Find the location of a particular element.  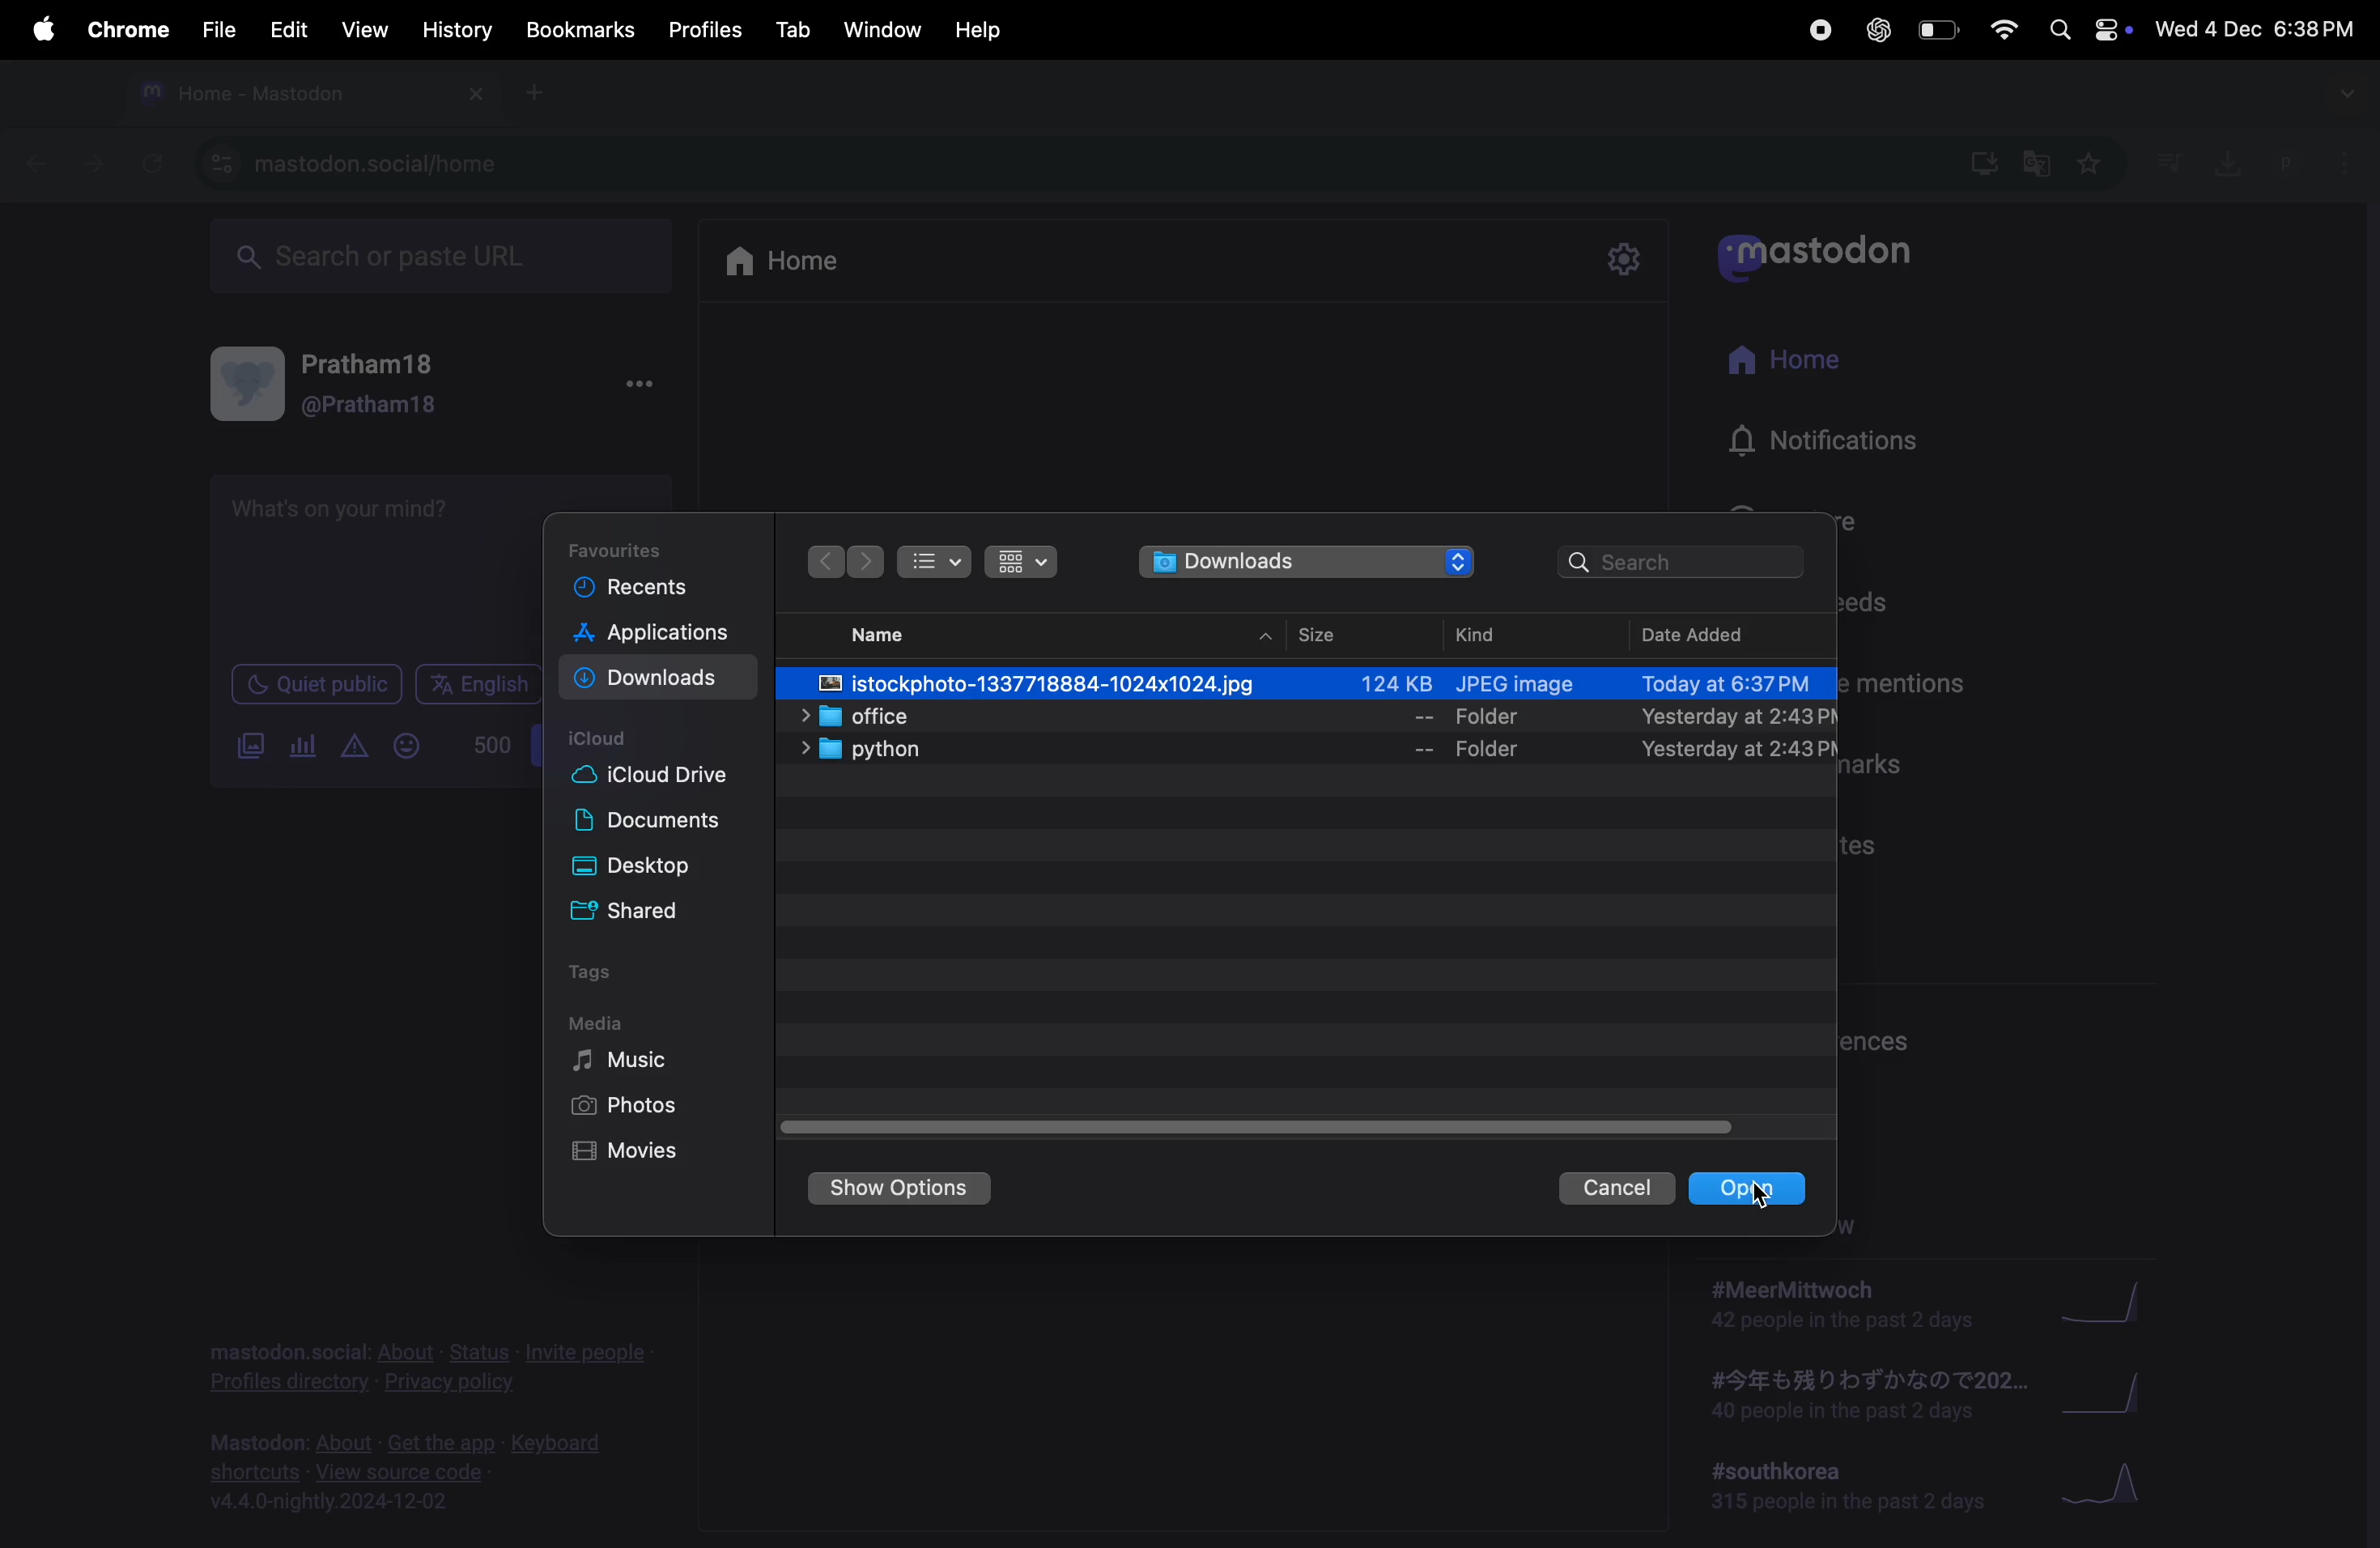

notification is located at coordinates (1841, 451).